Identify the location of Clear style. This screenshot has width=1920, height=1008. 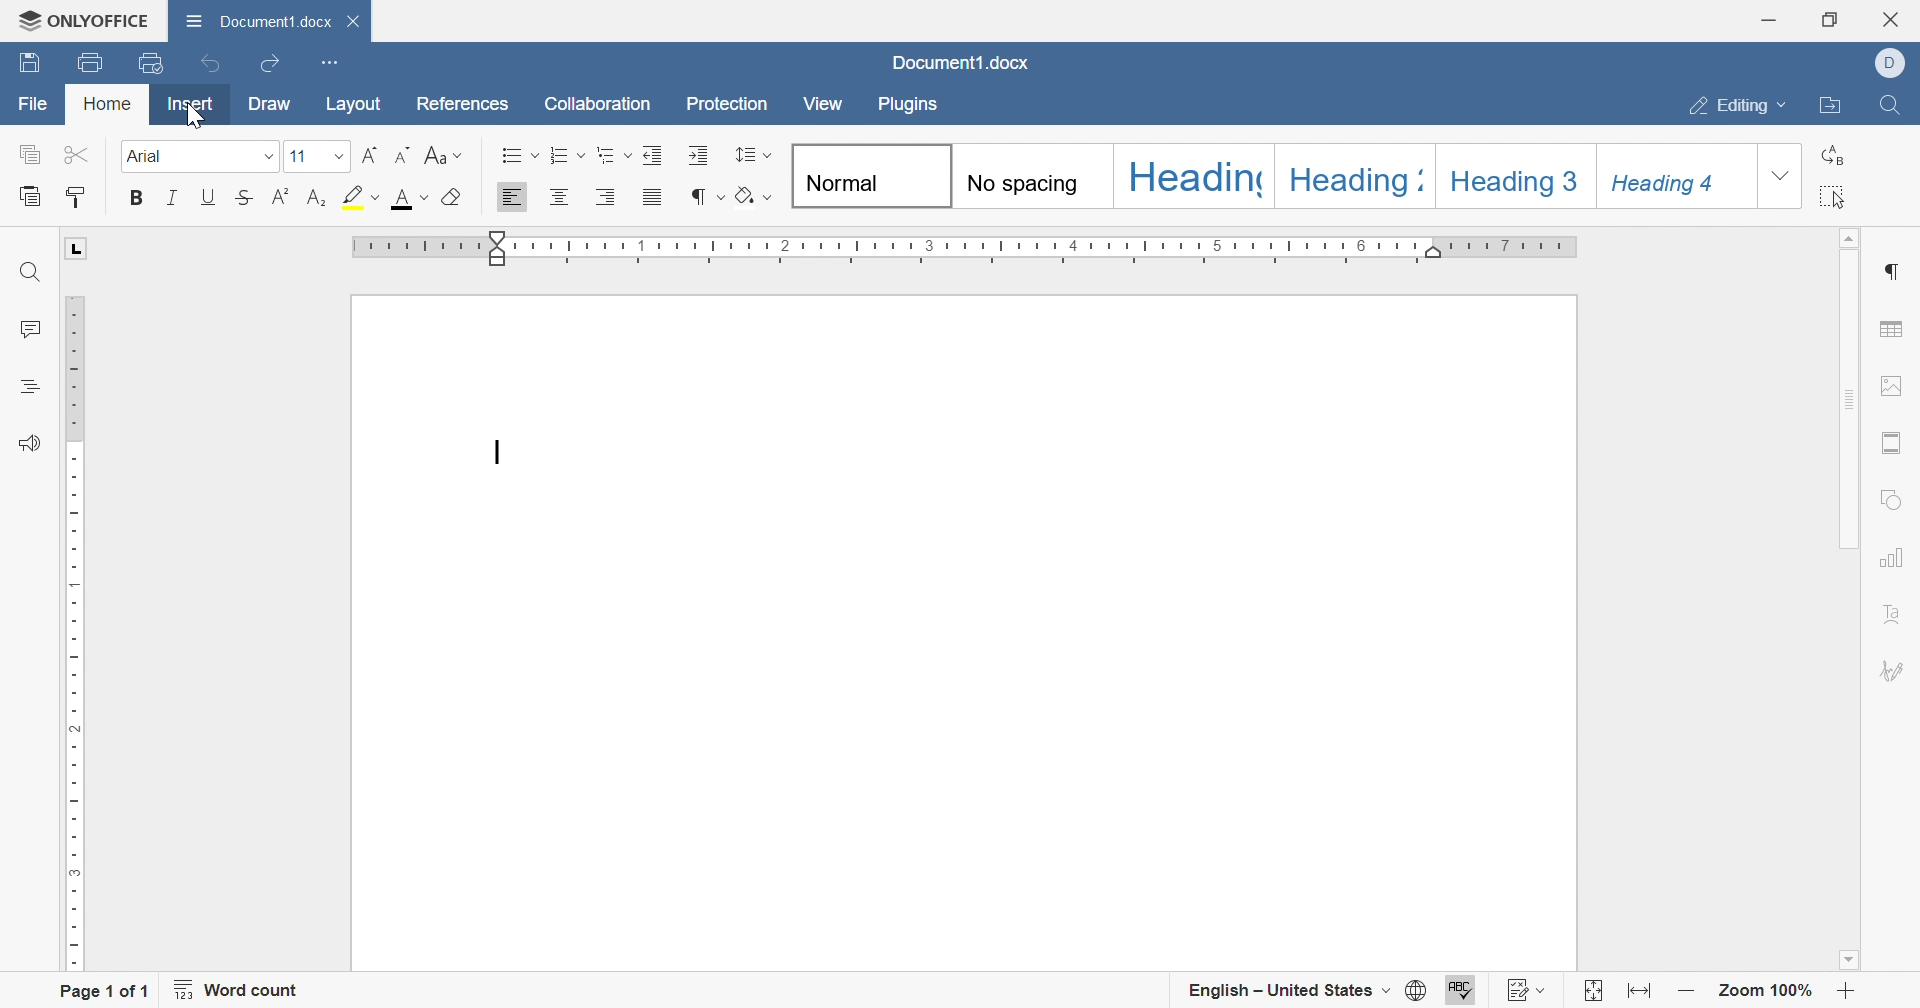
(449, 199).